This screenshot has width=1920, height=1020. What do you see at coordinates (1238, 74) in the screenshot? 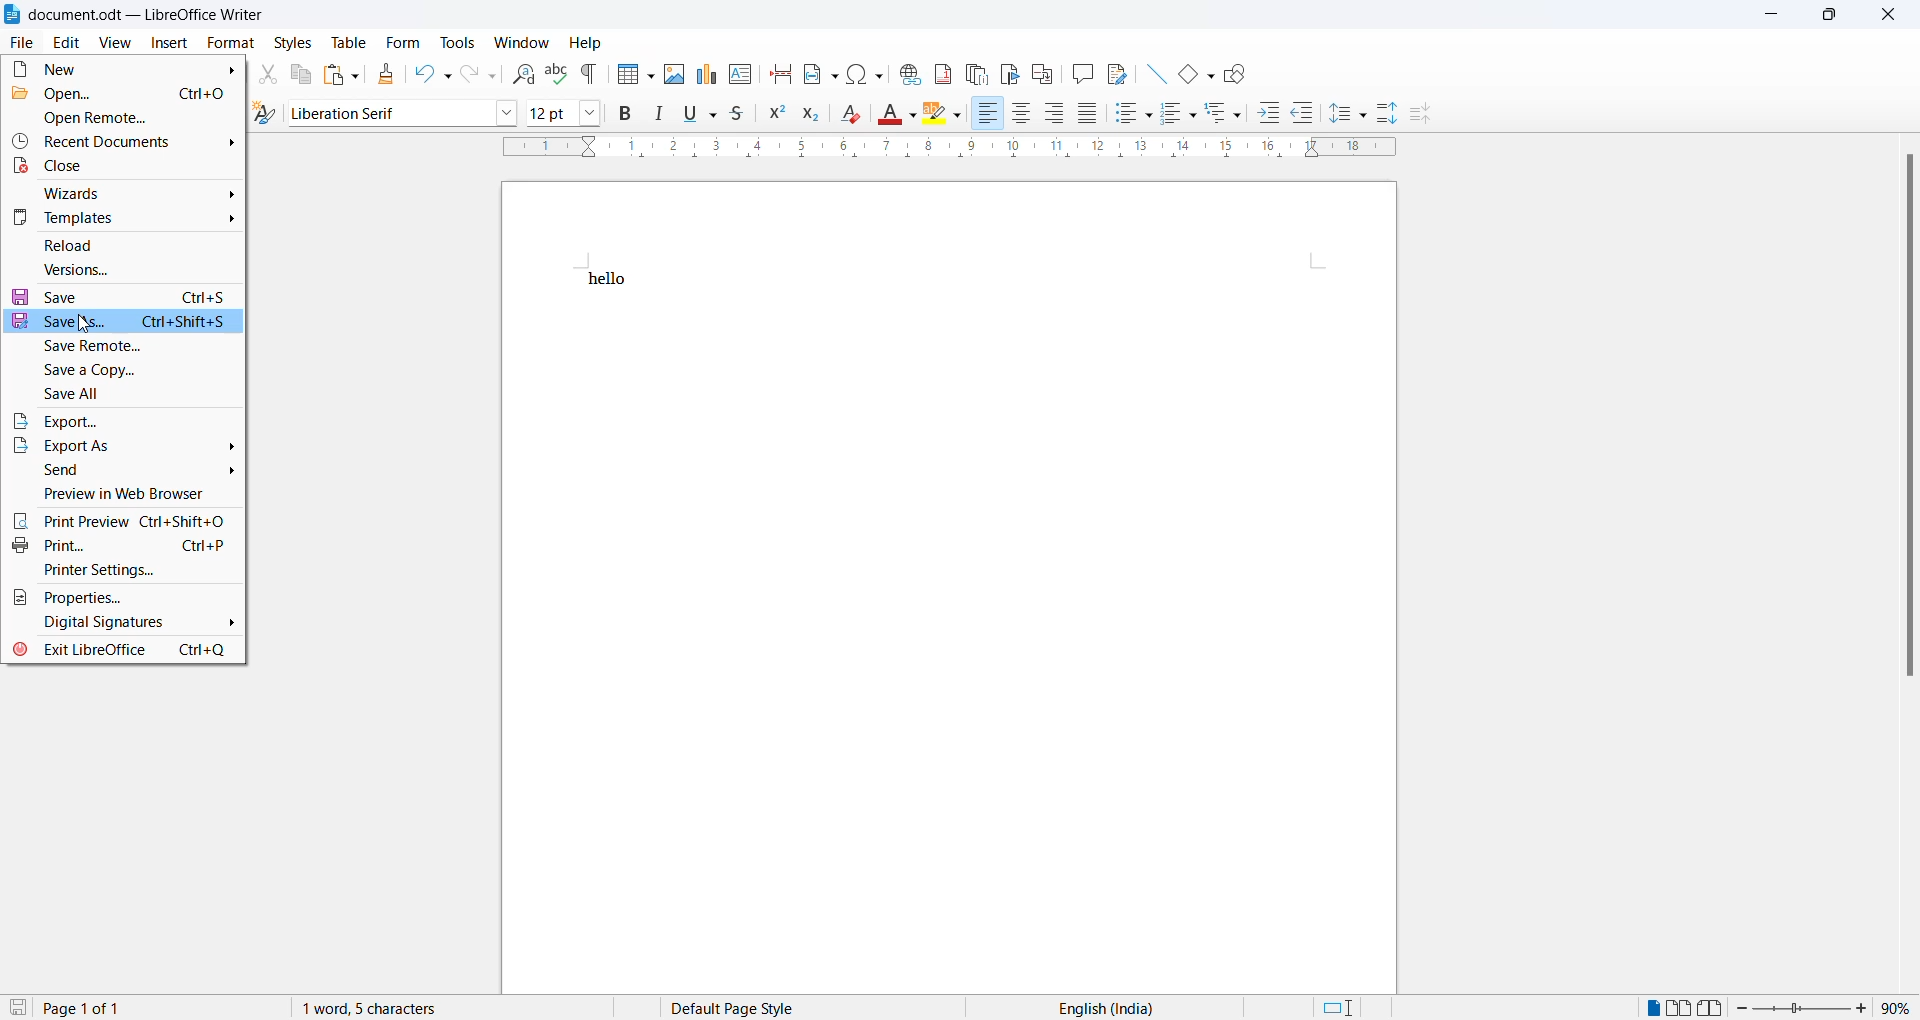
I see `Show draw function` at bounding box center [1238, 74].